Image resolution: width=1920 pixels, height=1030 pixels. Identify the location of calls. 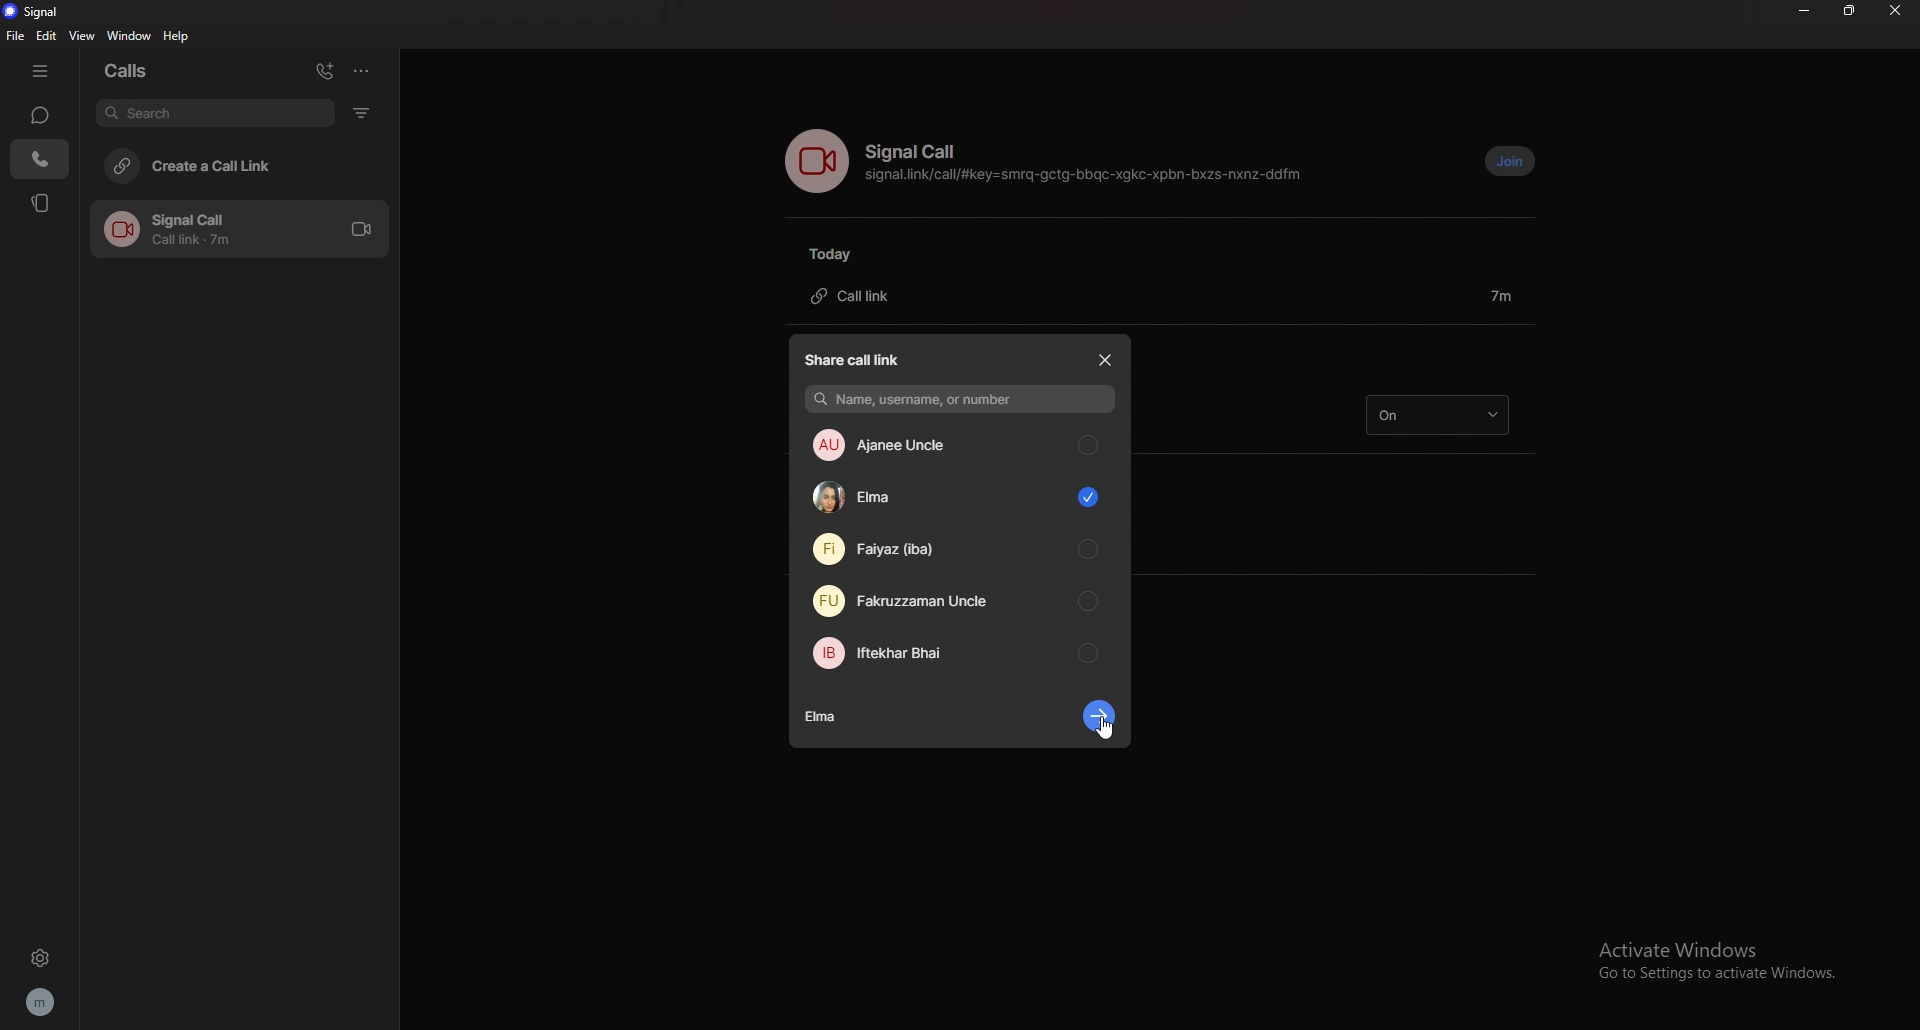
(41, 158).